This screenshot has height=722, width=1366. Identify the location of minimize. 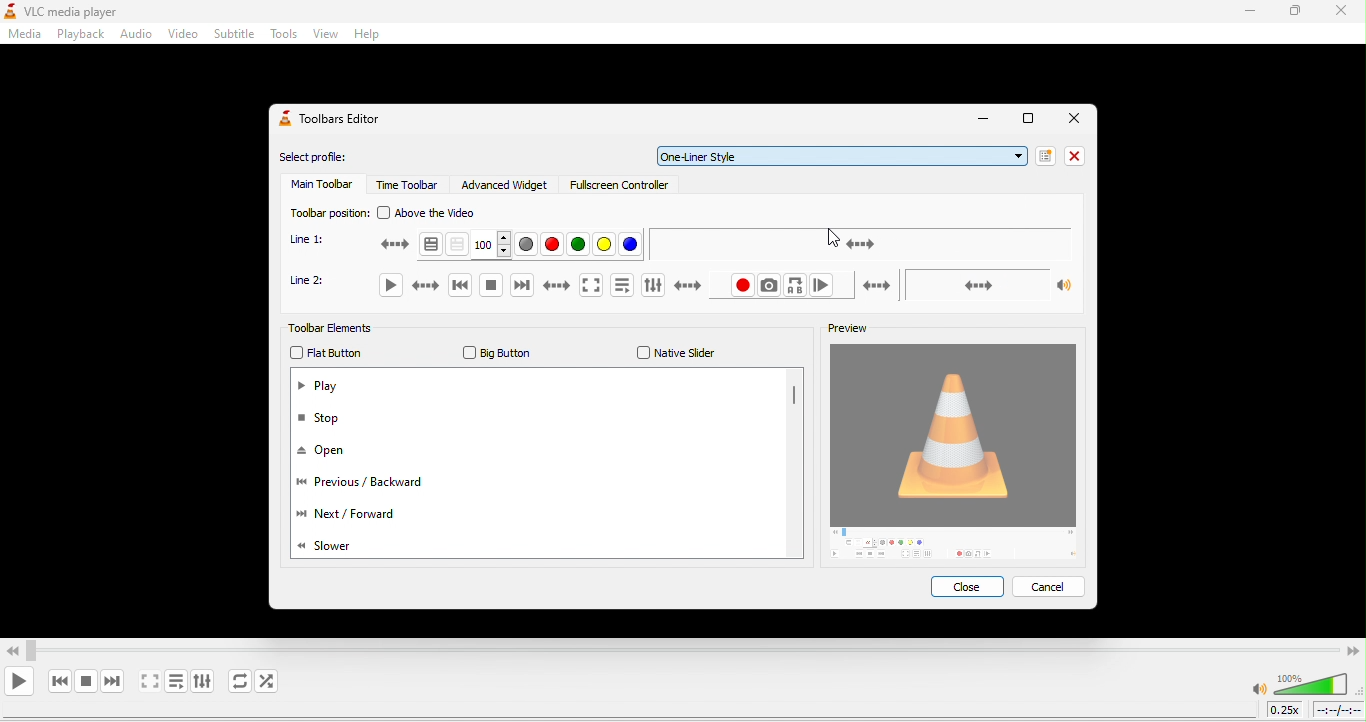
(1243, 13).